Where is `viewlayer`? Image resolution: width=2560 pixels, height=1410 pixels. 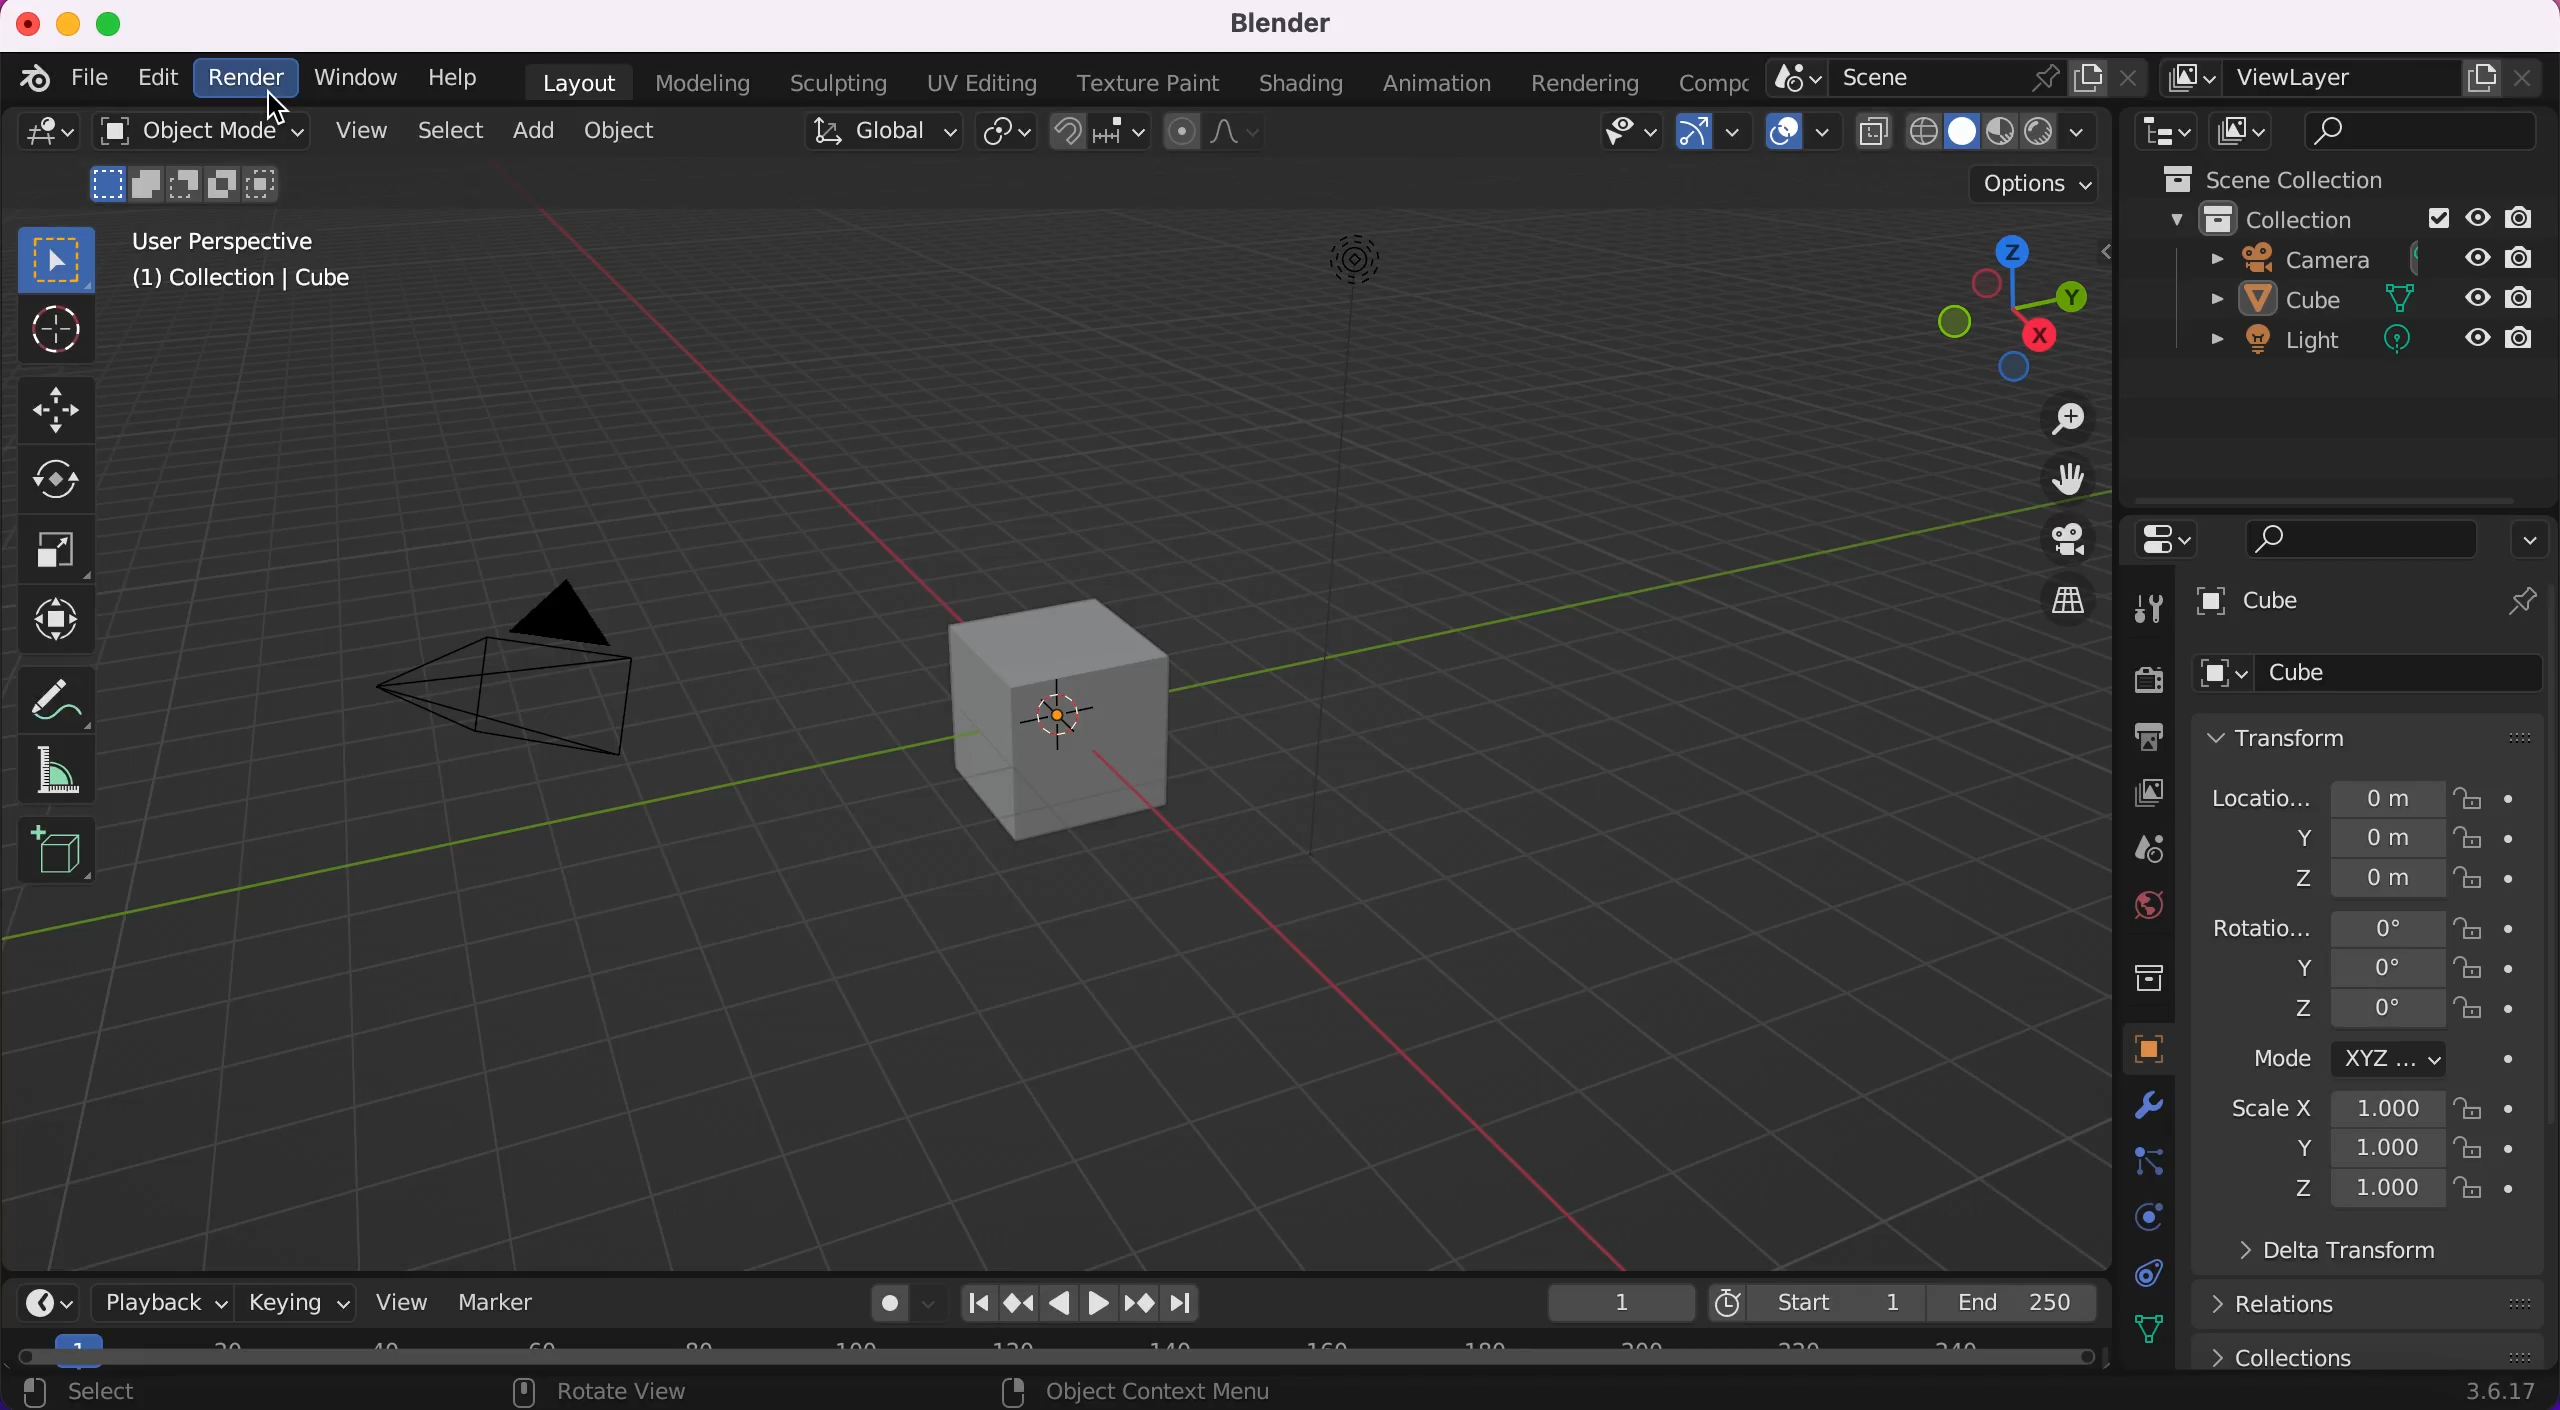 viewlayer is located at coordinates (2354, 83).